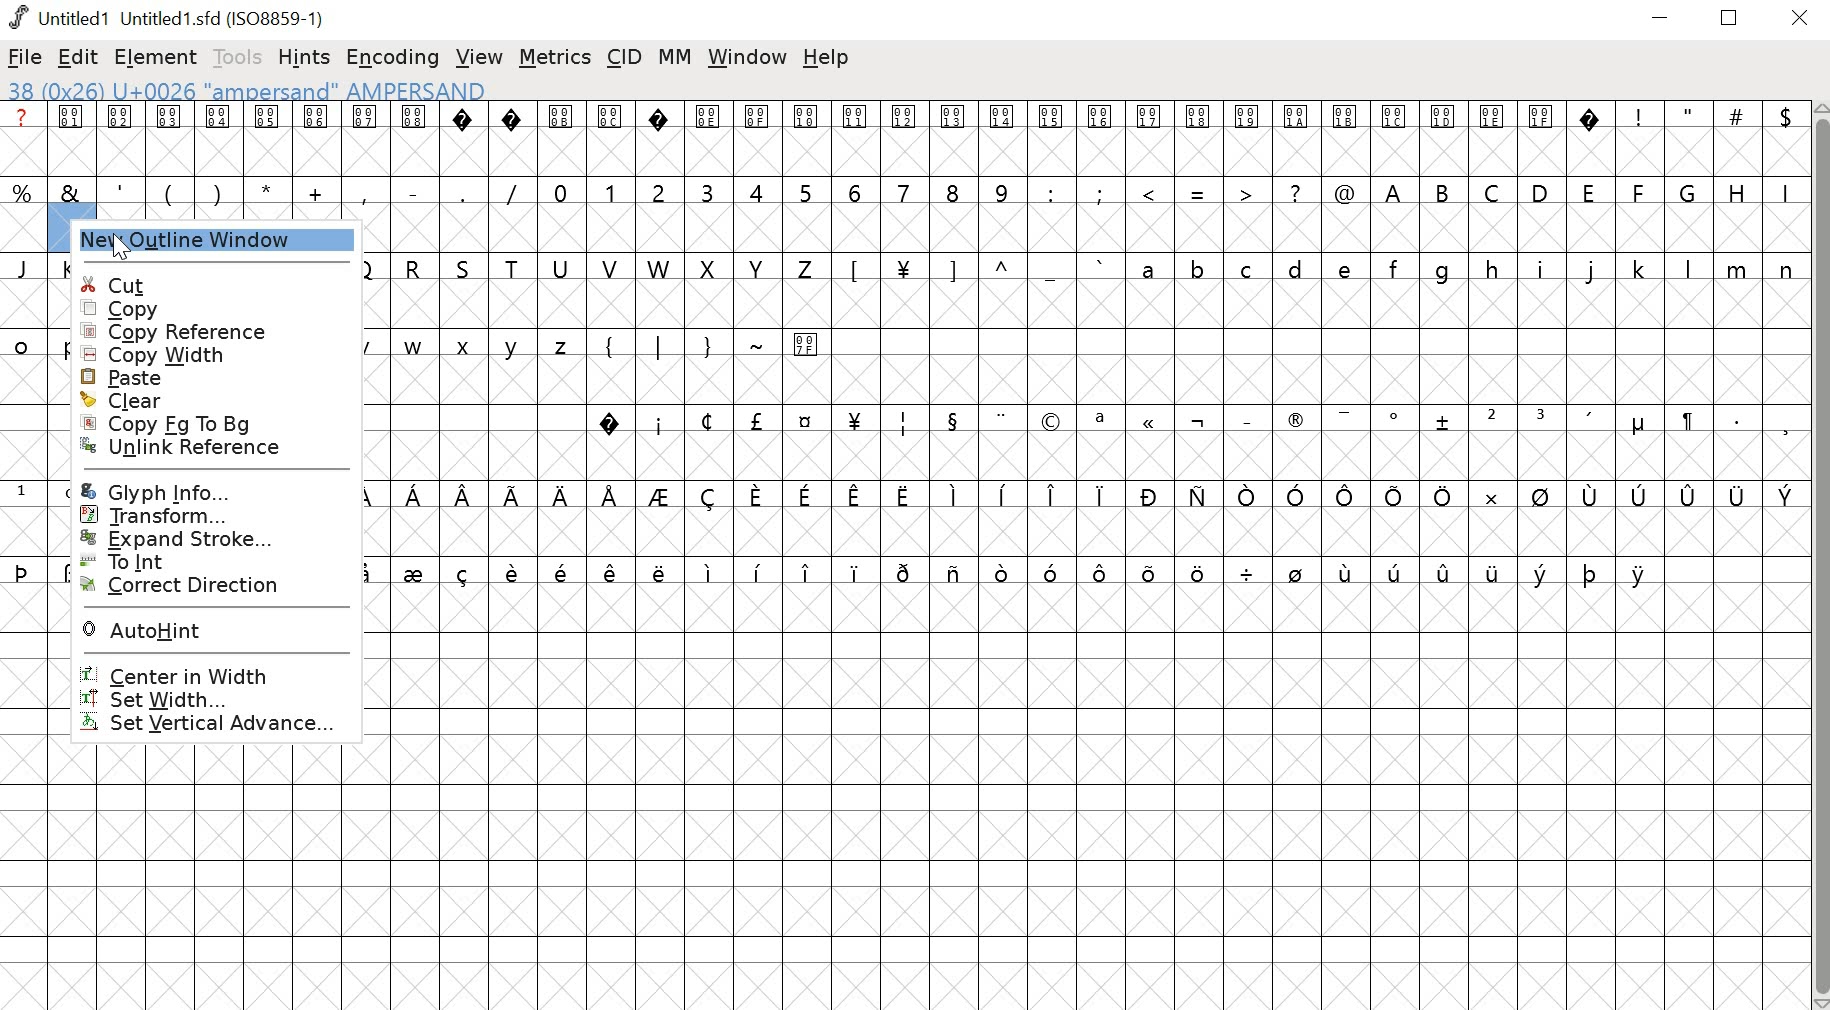  Describe the element at coordinates (247, 88) in the screenshot. I see `38 (0x26) LU+0026 "amber<and” AMPERSAND` at that location.